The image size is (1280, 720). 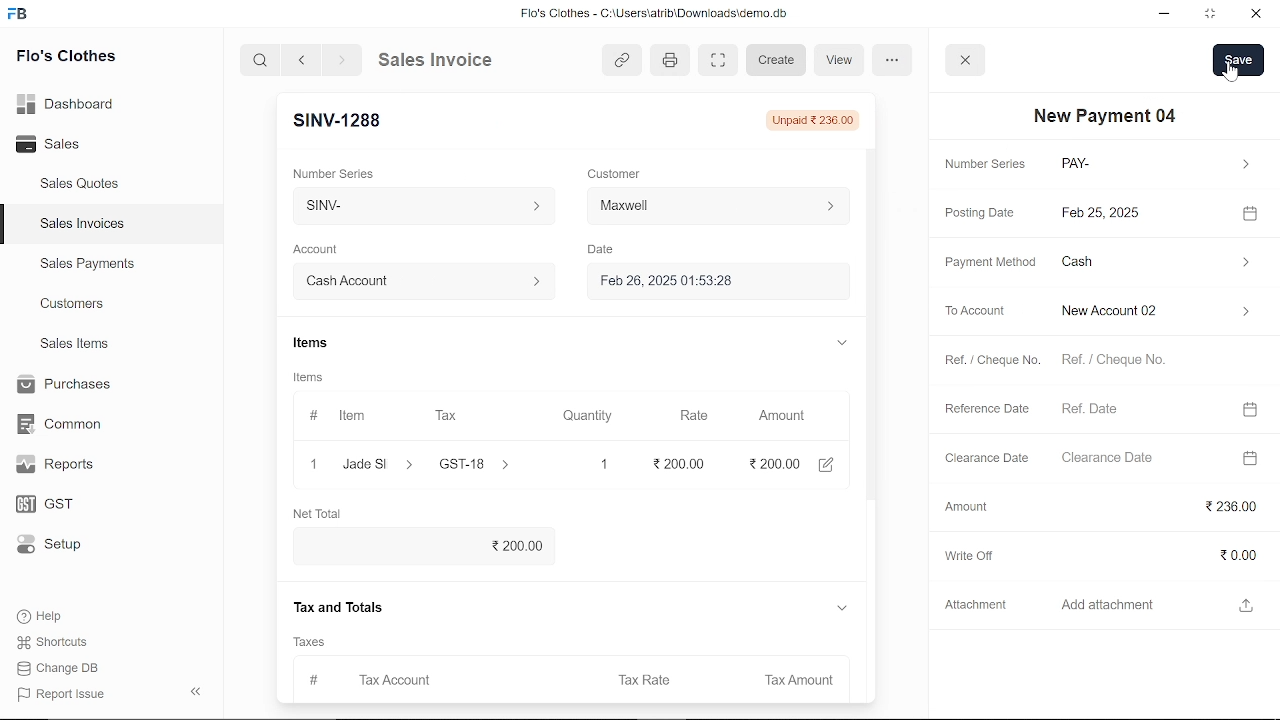 What do you see at coordinates (70, 103) in the screenshot?
I see `Dashboard` at bounding box center [70, 103].